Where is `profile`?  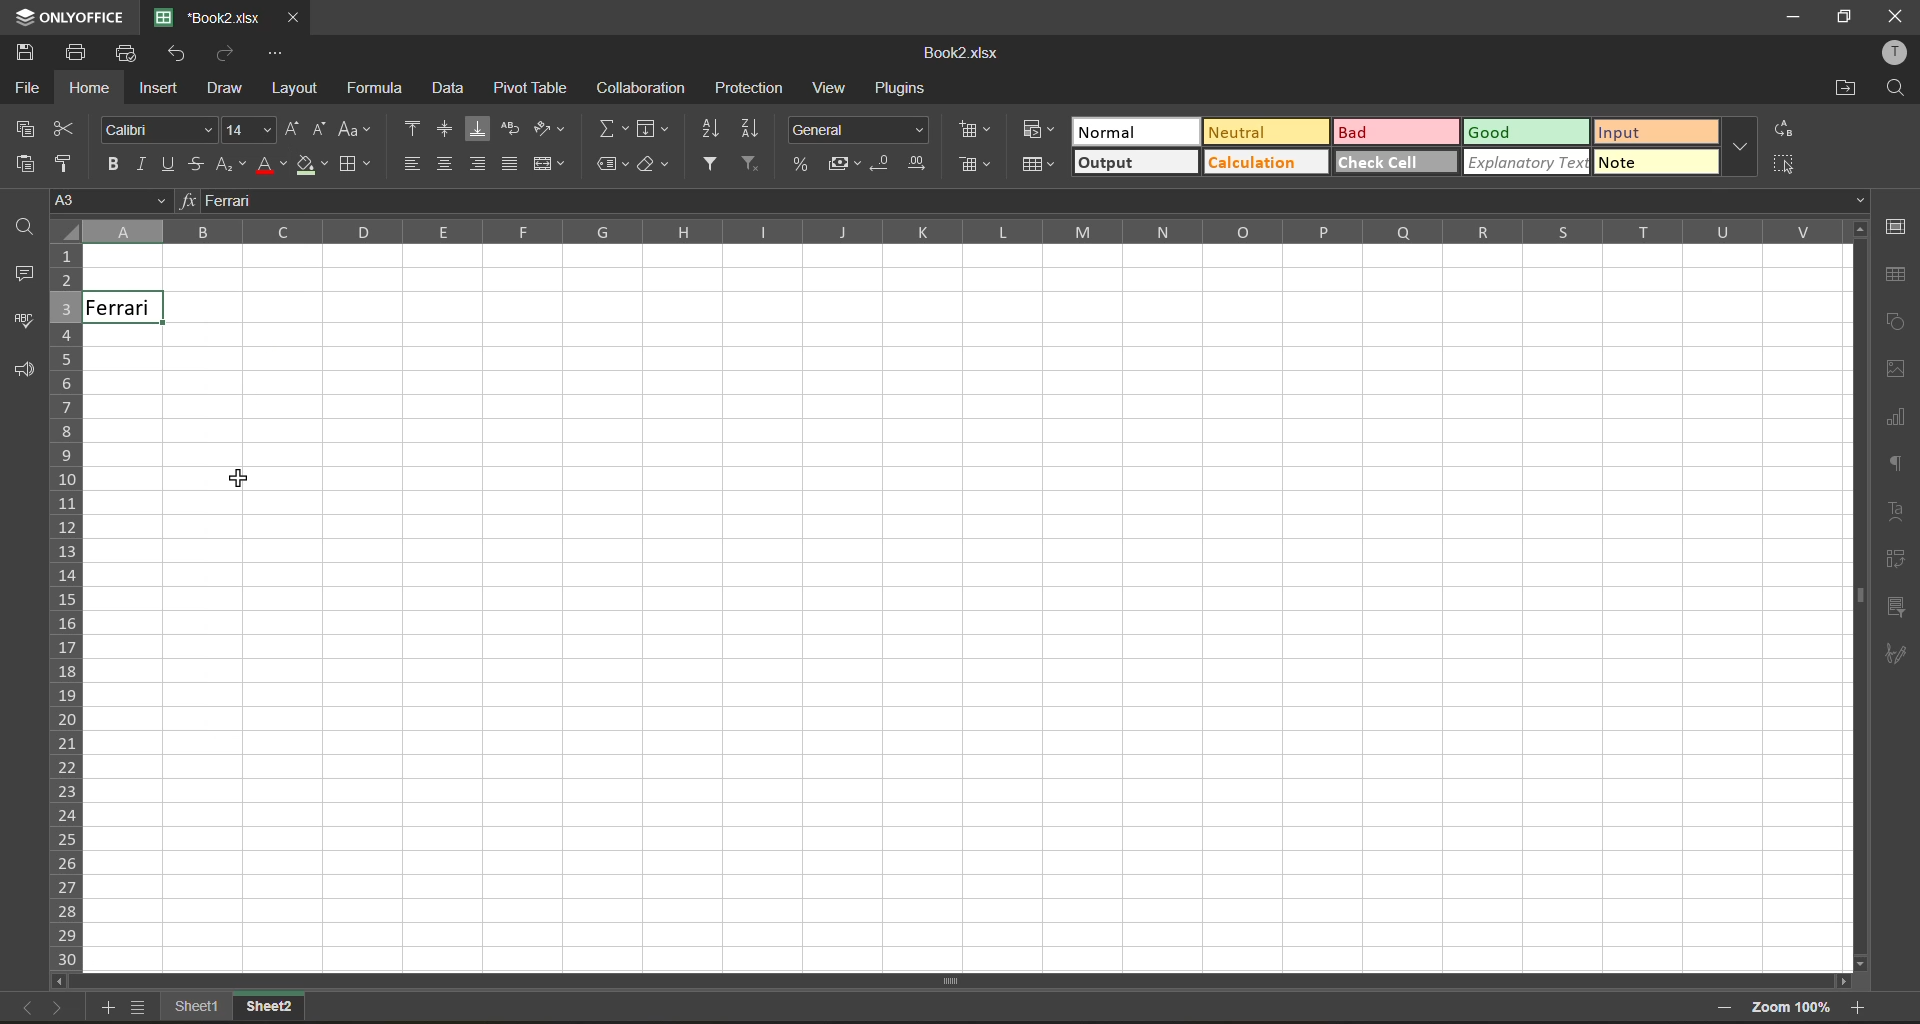 profile is located at coordinates (1900, 56).